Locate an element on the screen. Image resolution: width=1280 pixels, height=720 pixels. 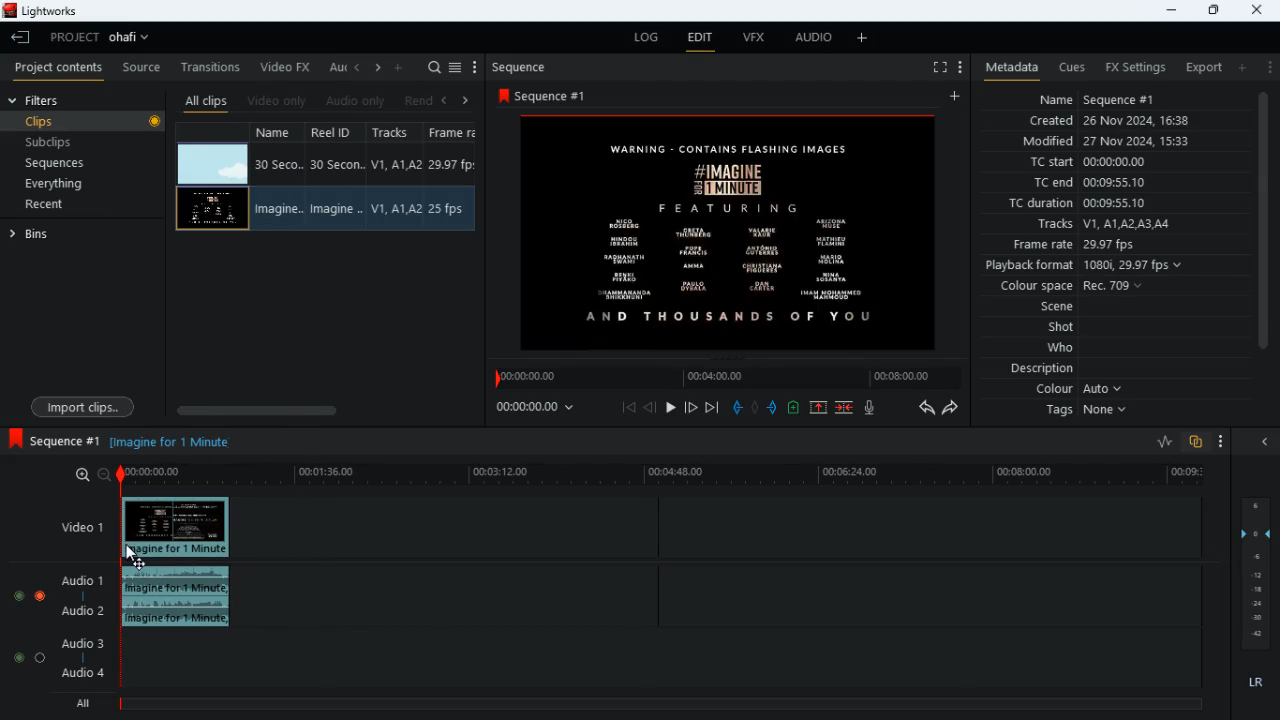
search is located at coordinates (434, 67).